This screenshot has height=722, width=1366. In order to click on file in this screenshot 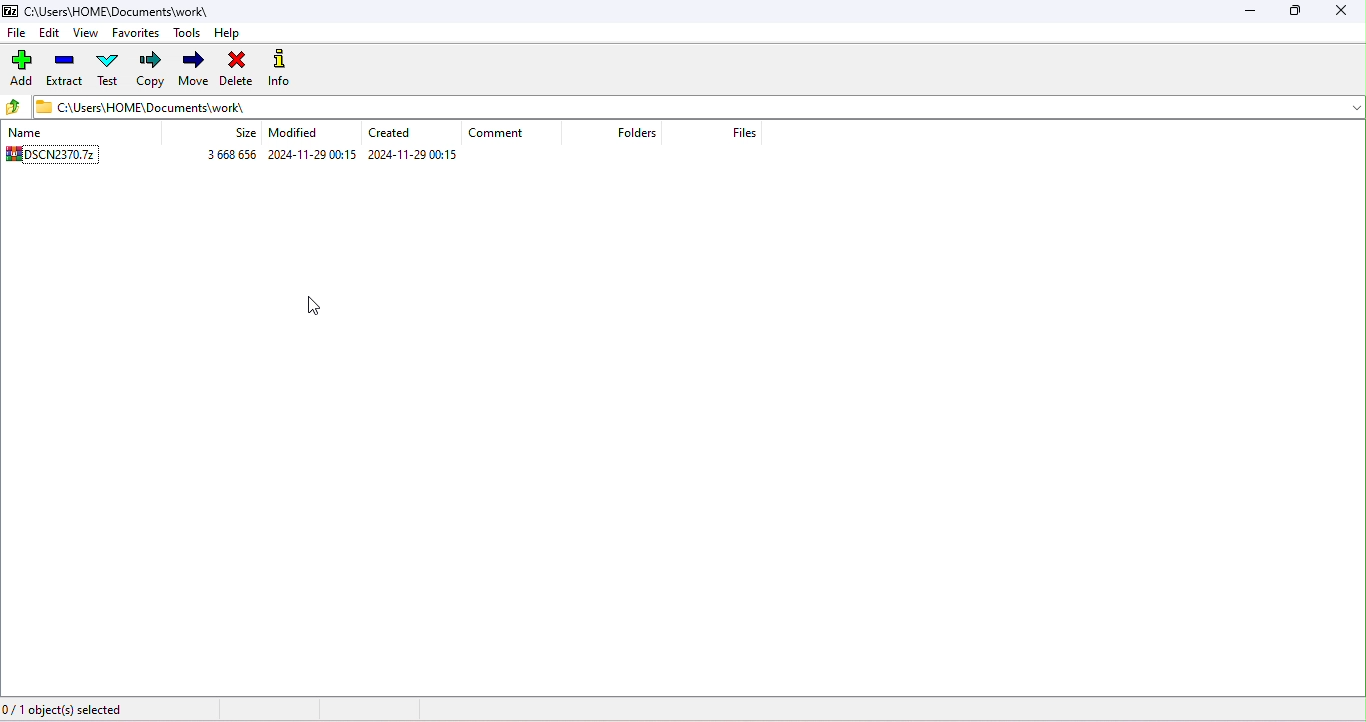, I will do `click(17, 32)`.